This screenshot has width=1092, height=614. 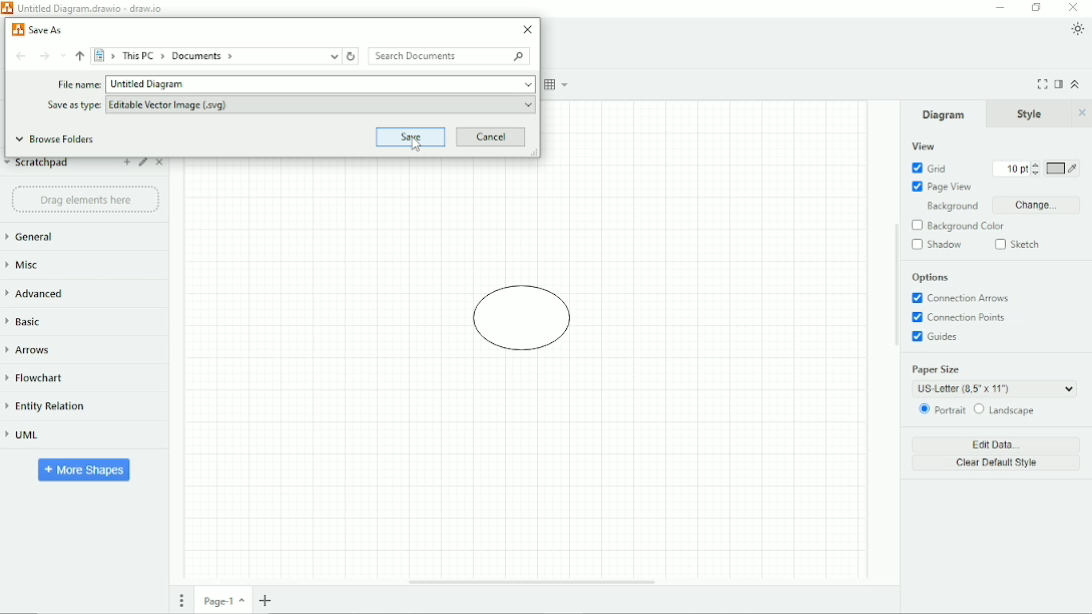 What do you see at coordinates (295, 85) in the screenshot?
I see `File name: Untitled Diagram` at bounding box center [295, 85].